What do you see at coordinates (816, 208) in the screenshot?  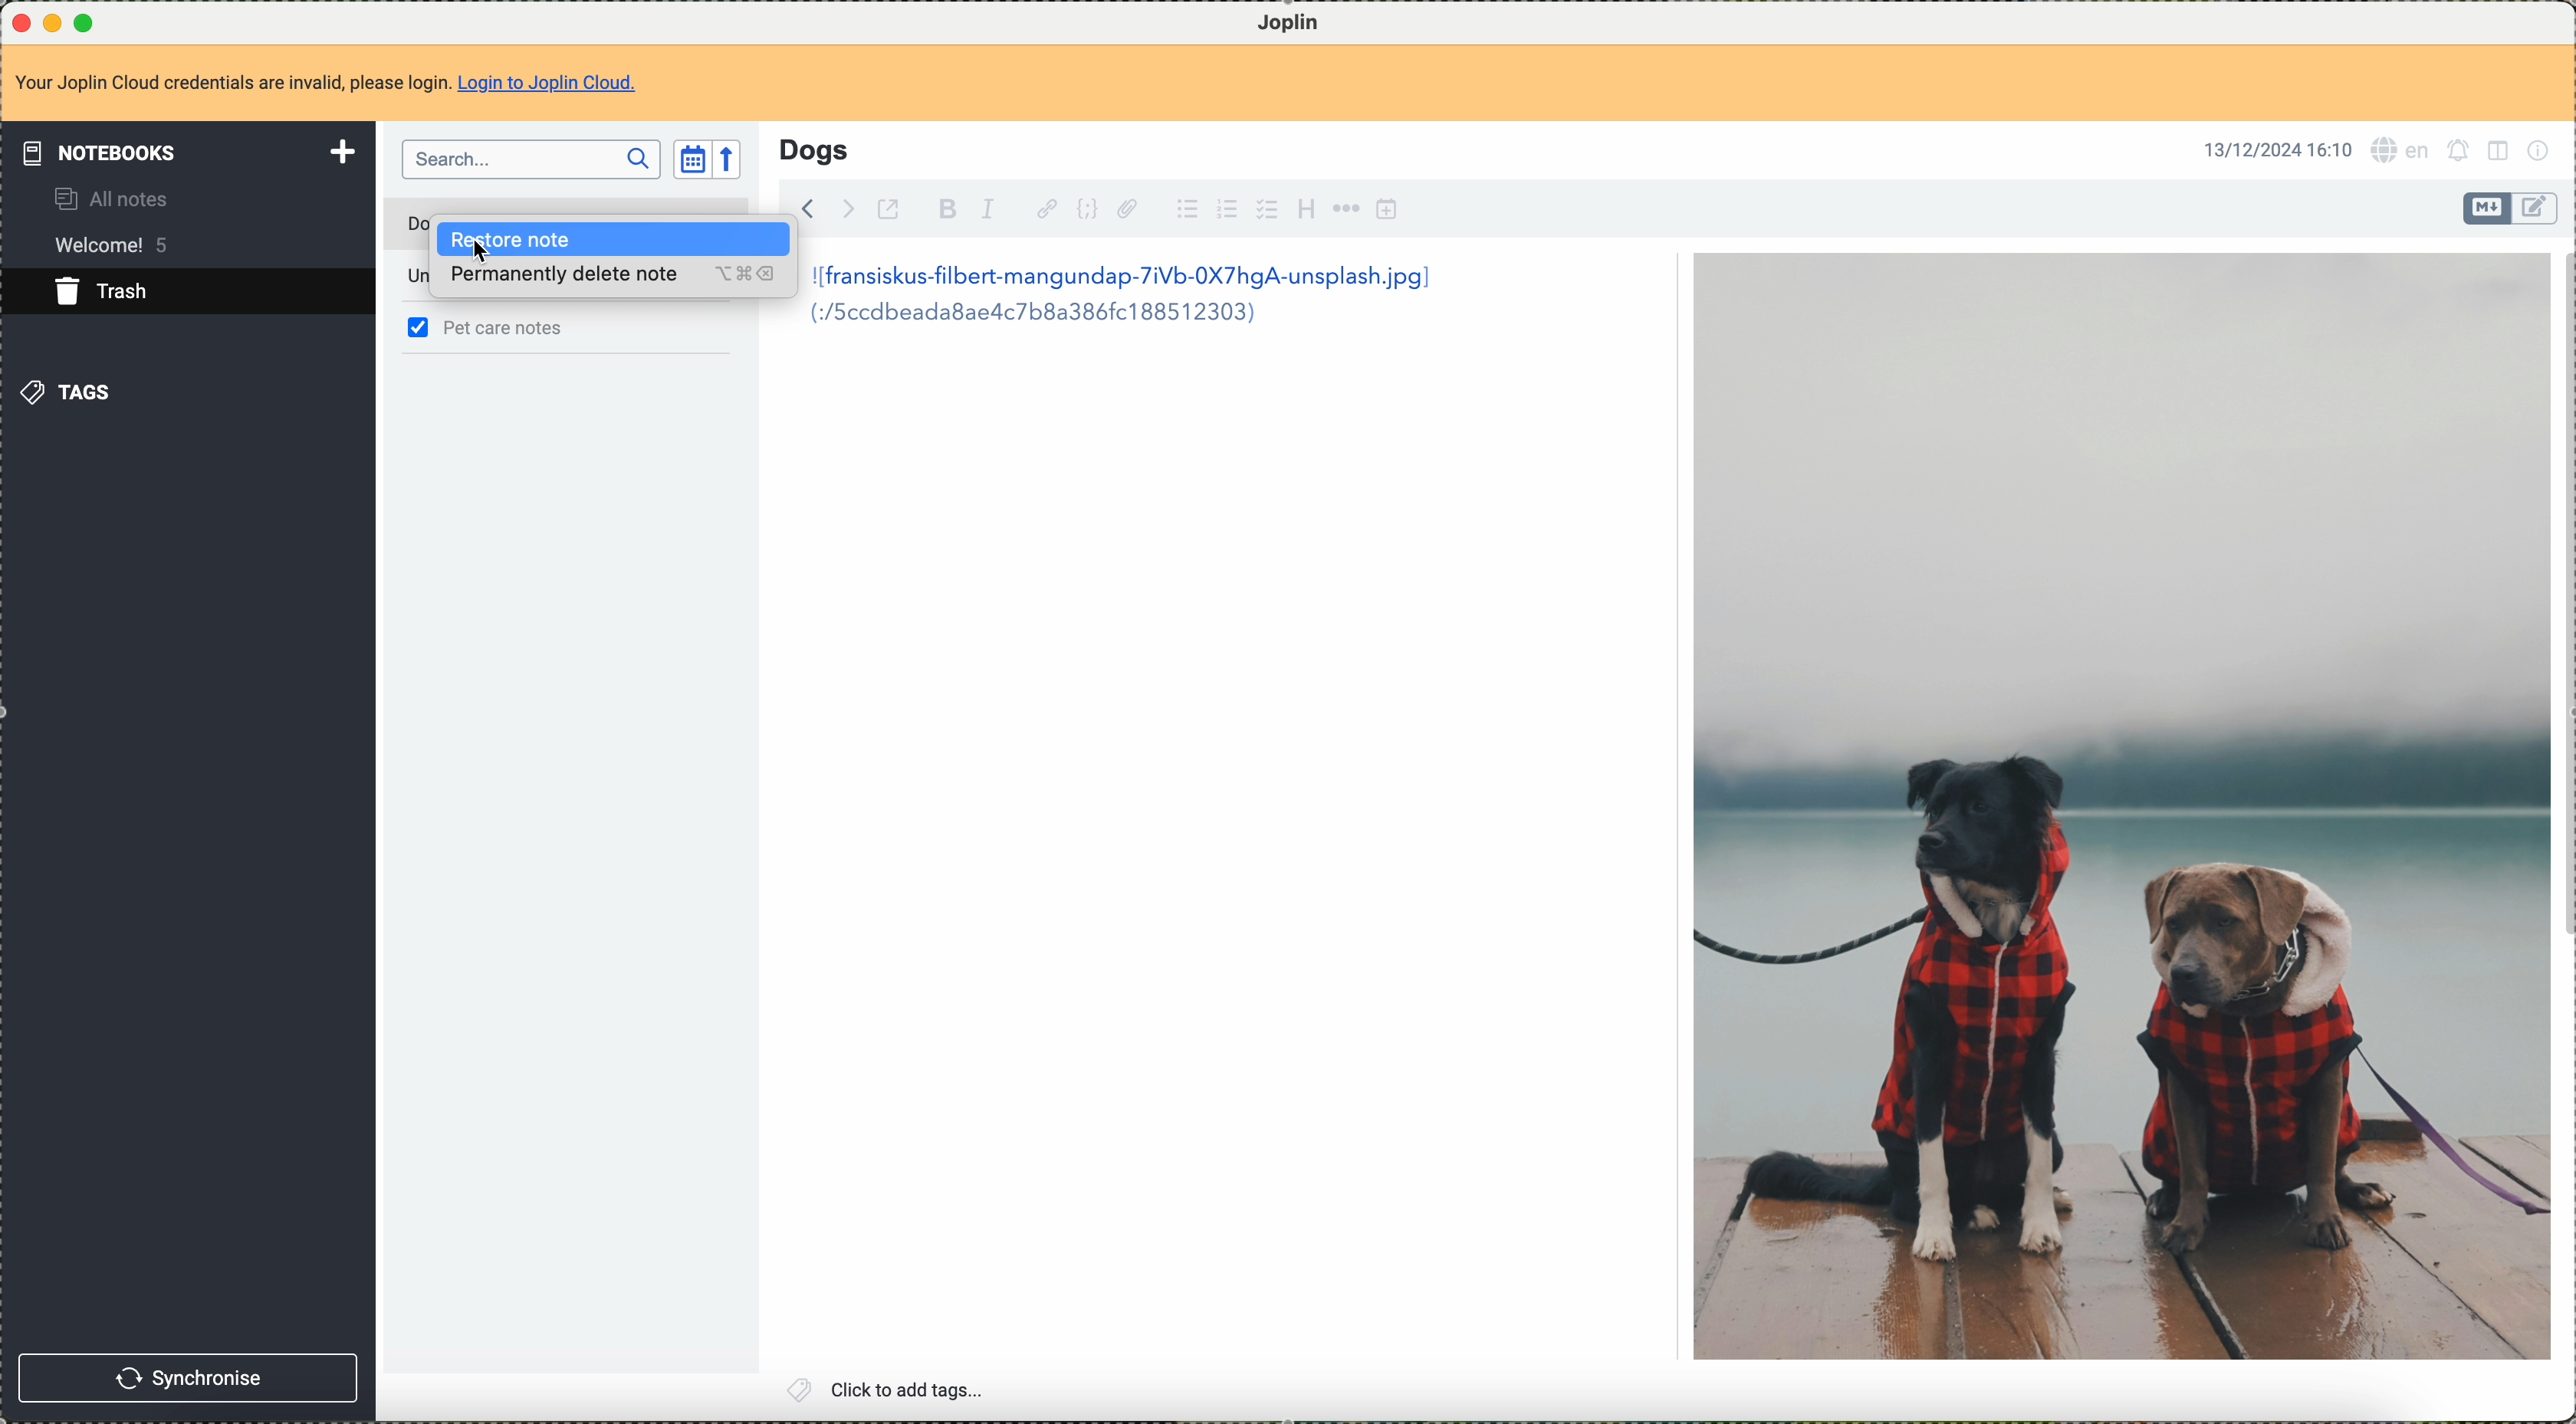 I see `back` at bounding box center [816, 208].